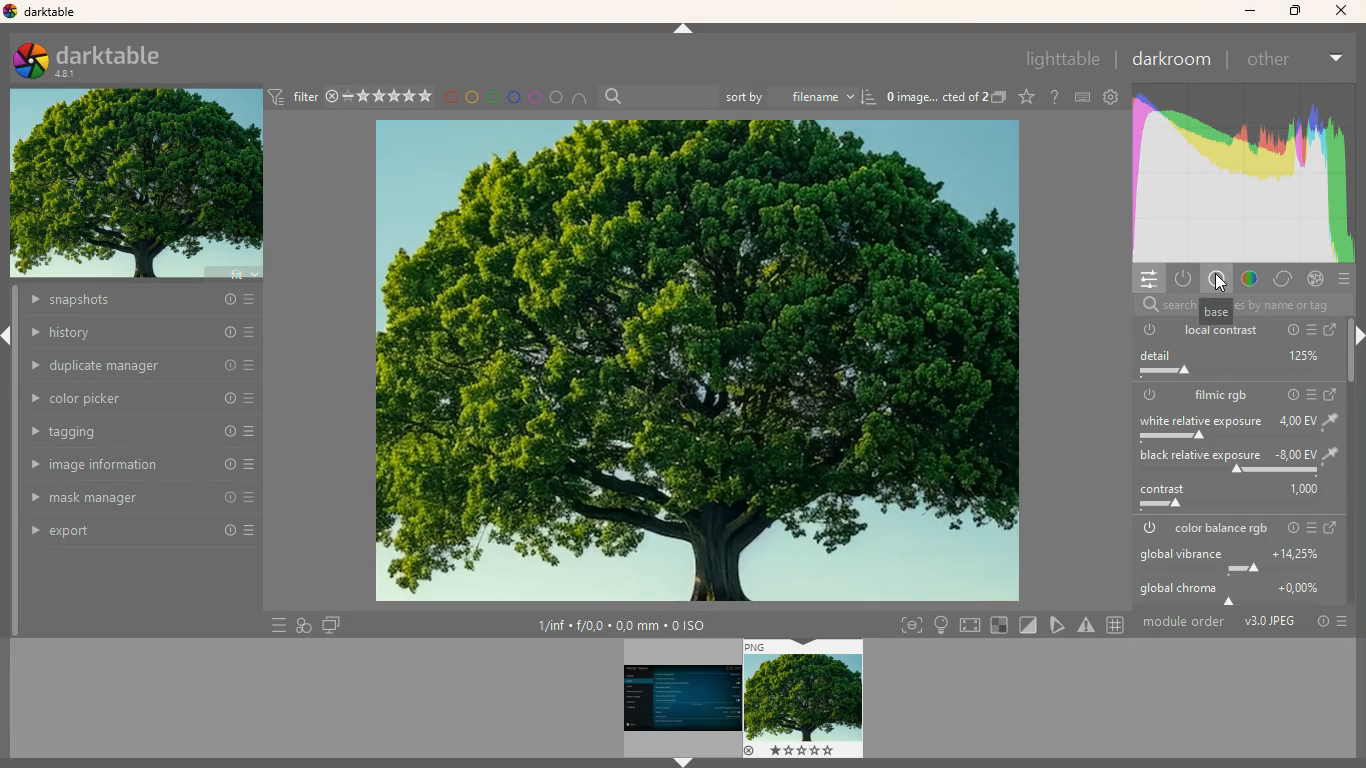 The height and width of the screenshot is (768, 1366). What do you see at coordinates (1315, 527) in the screenshot?
I see `more` at bounding box center [1315, 527].